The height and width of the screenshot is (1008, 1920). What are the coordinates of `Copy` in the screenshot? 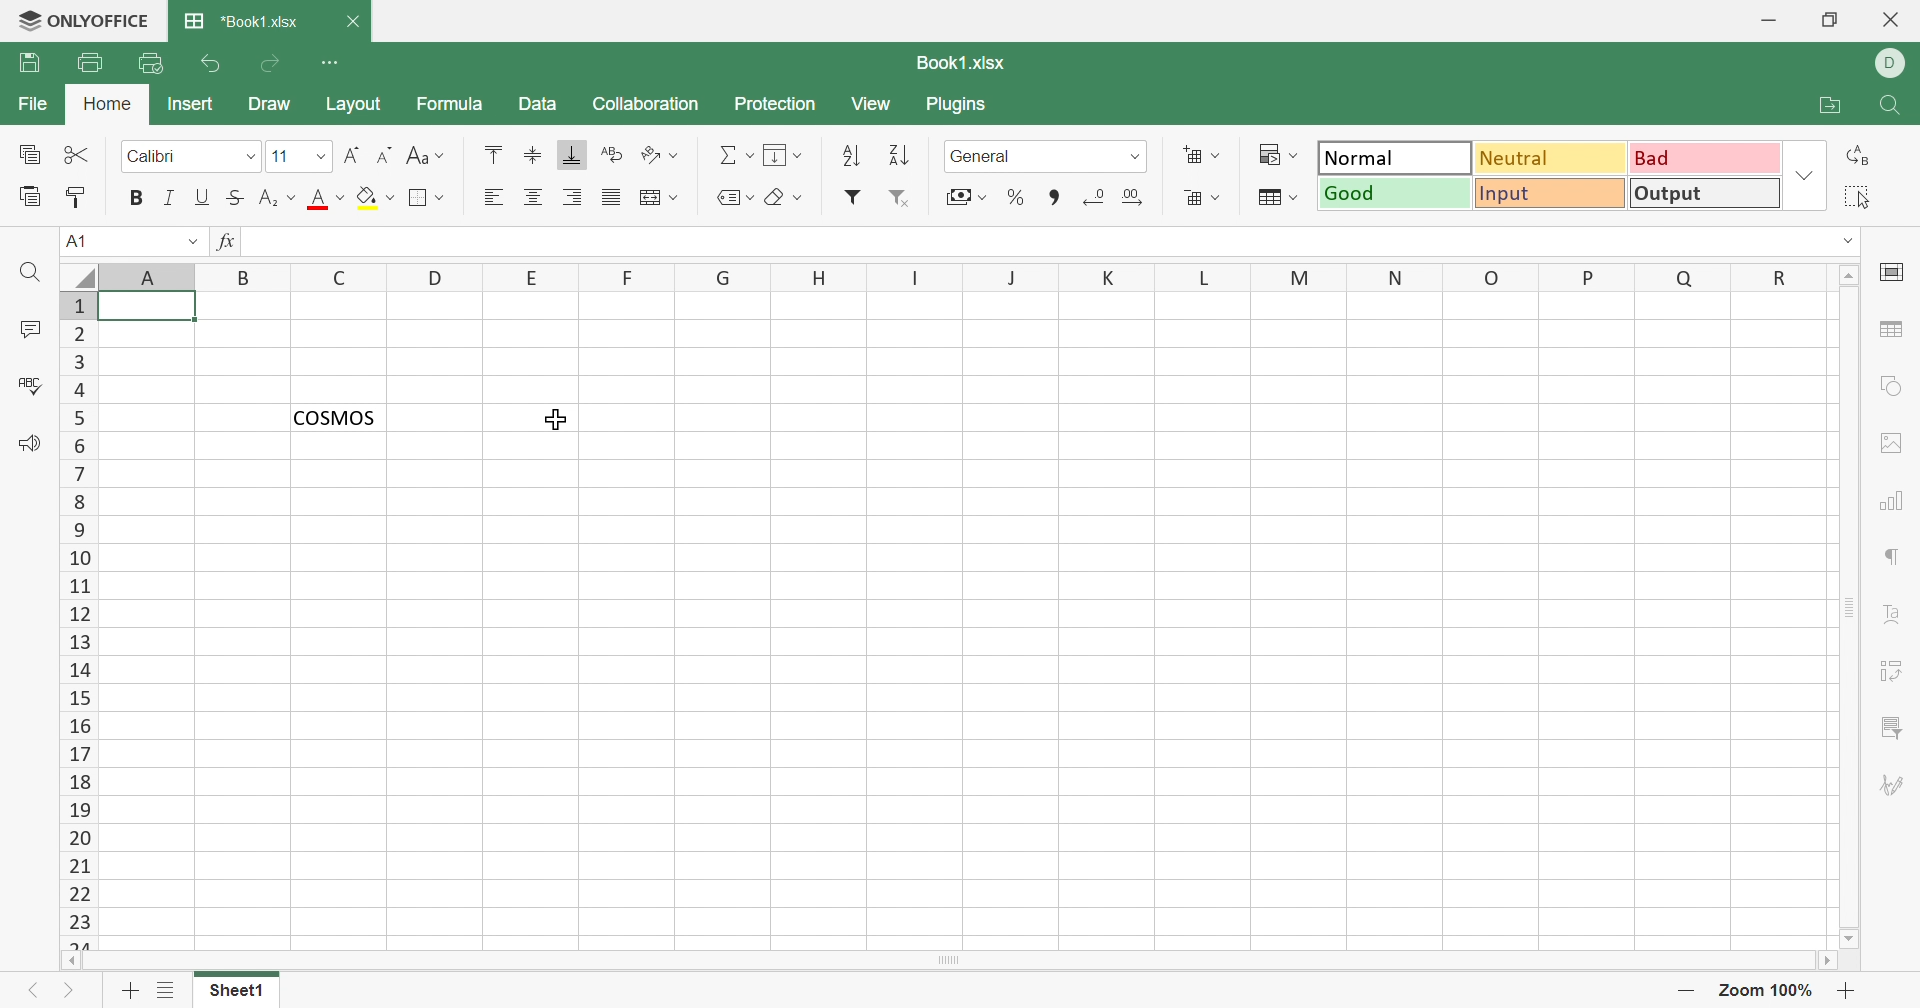 It's located at (29, 153).